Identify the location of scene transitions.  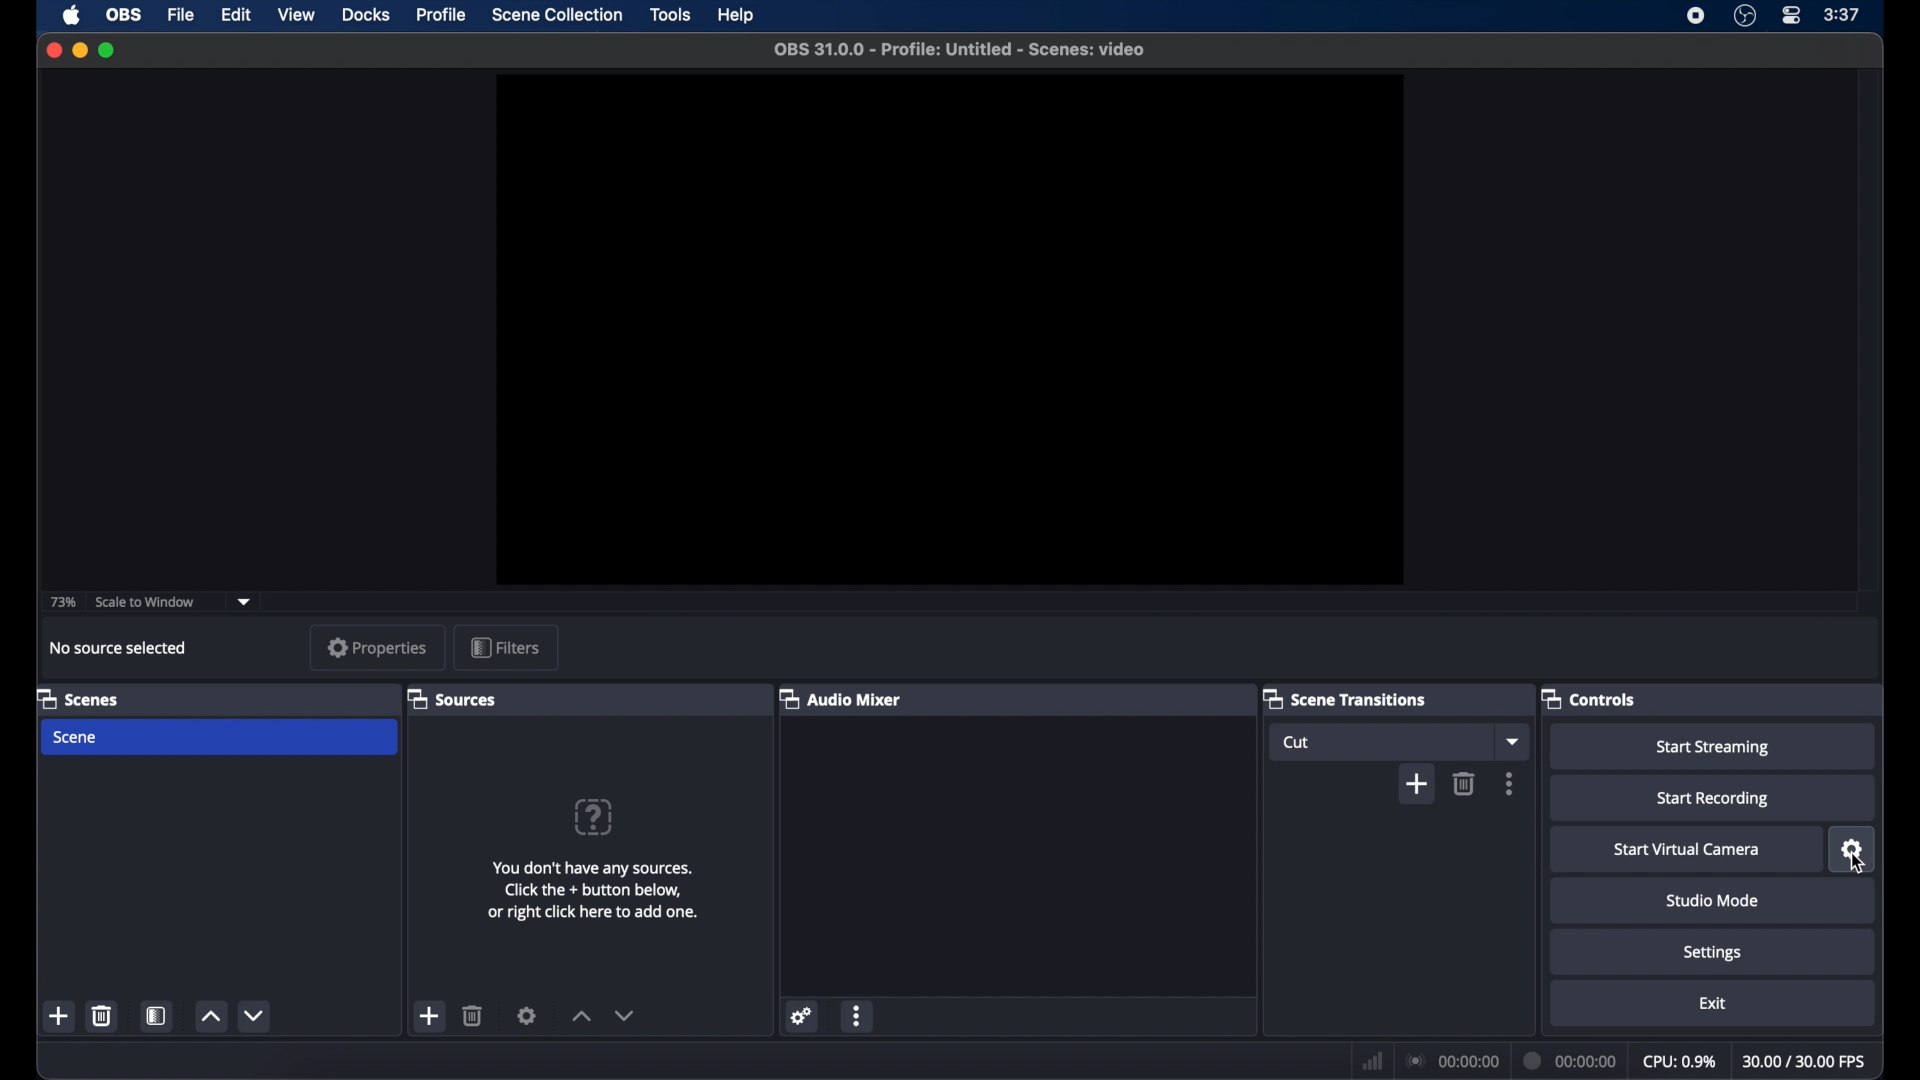
(1346, 698).